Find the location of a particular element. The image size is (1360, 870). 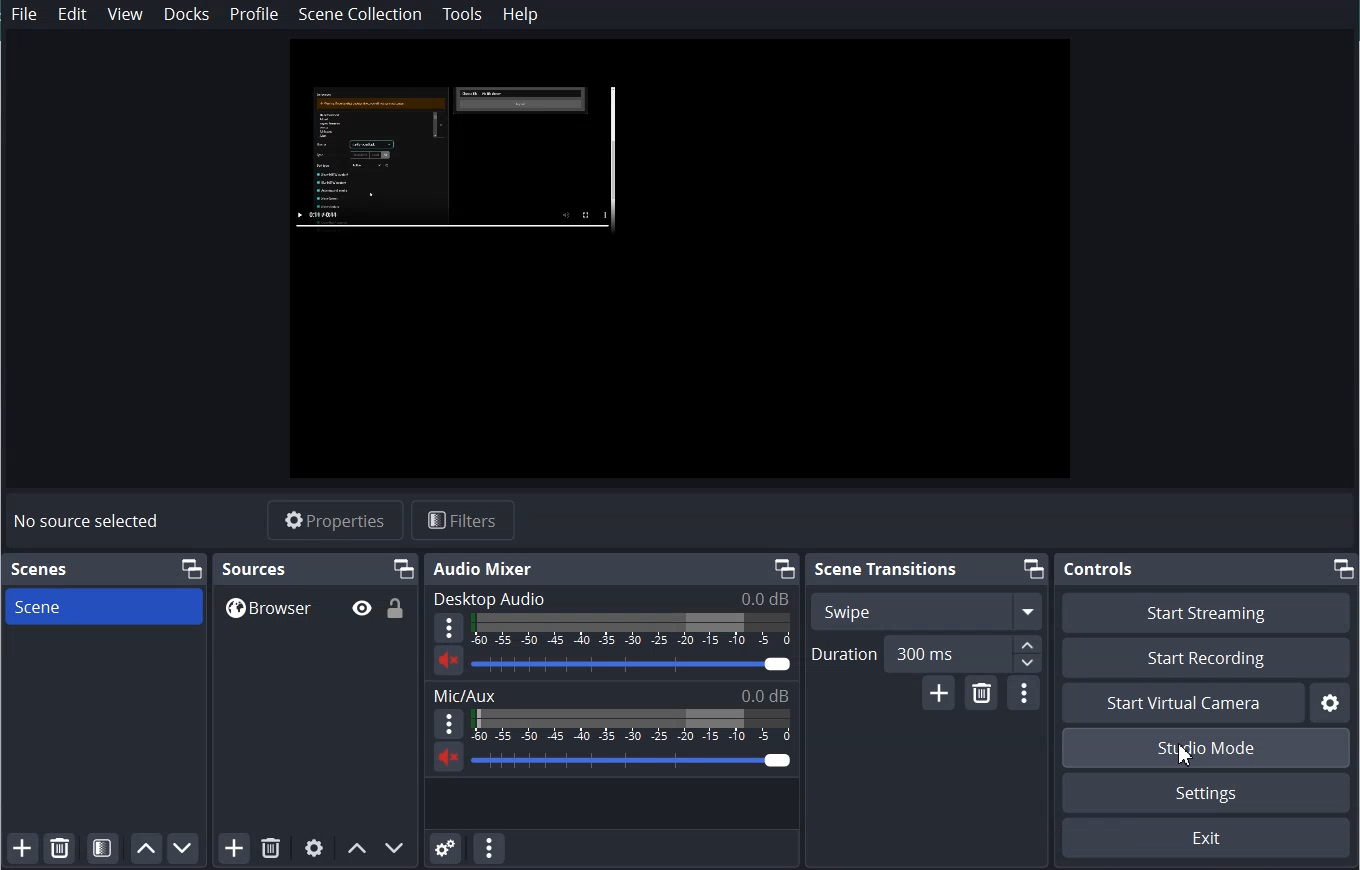

Tools is located at coordinates (462, 14).